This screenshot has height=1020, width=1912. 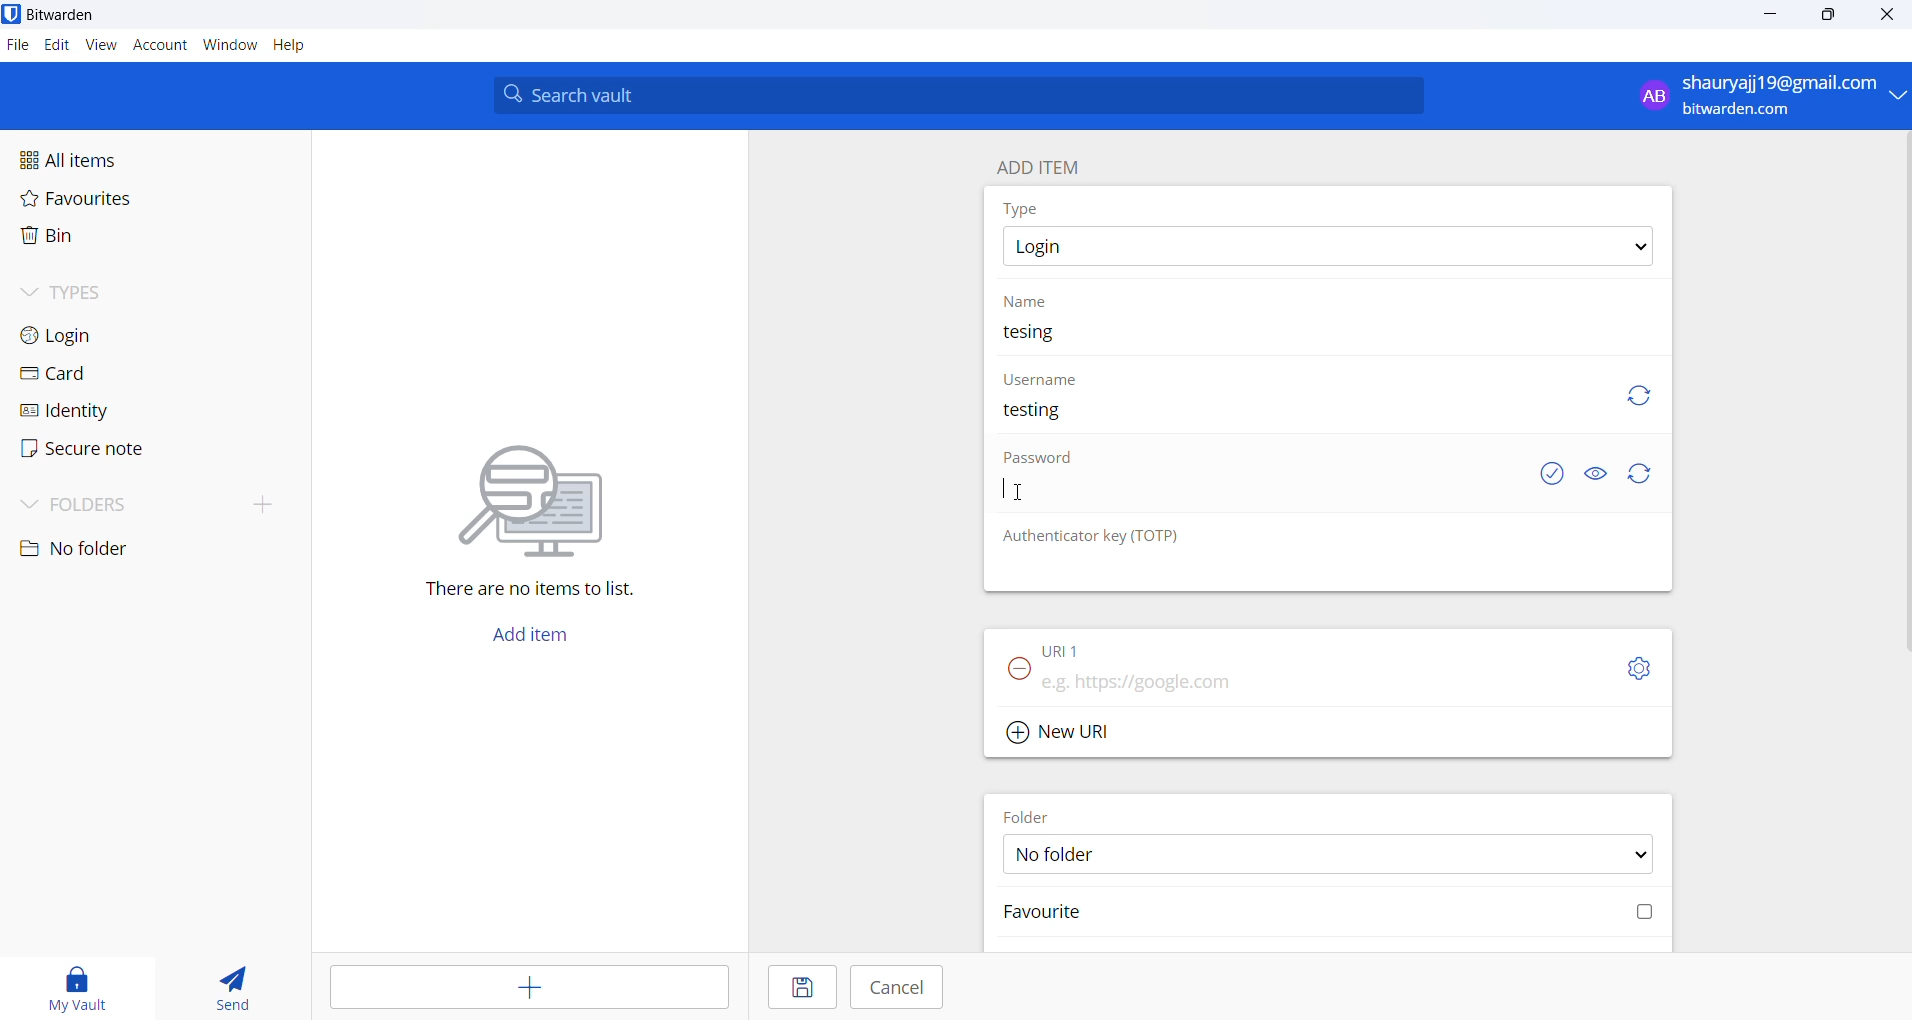 What do you see at coordinates (1036, 813) in the screenshot?
I see `FOLDER HEADING` at bounding box center [1036, 813].